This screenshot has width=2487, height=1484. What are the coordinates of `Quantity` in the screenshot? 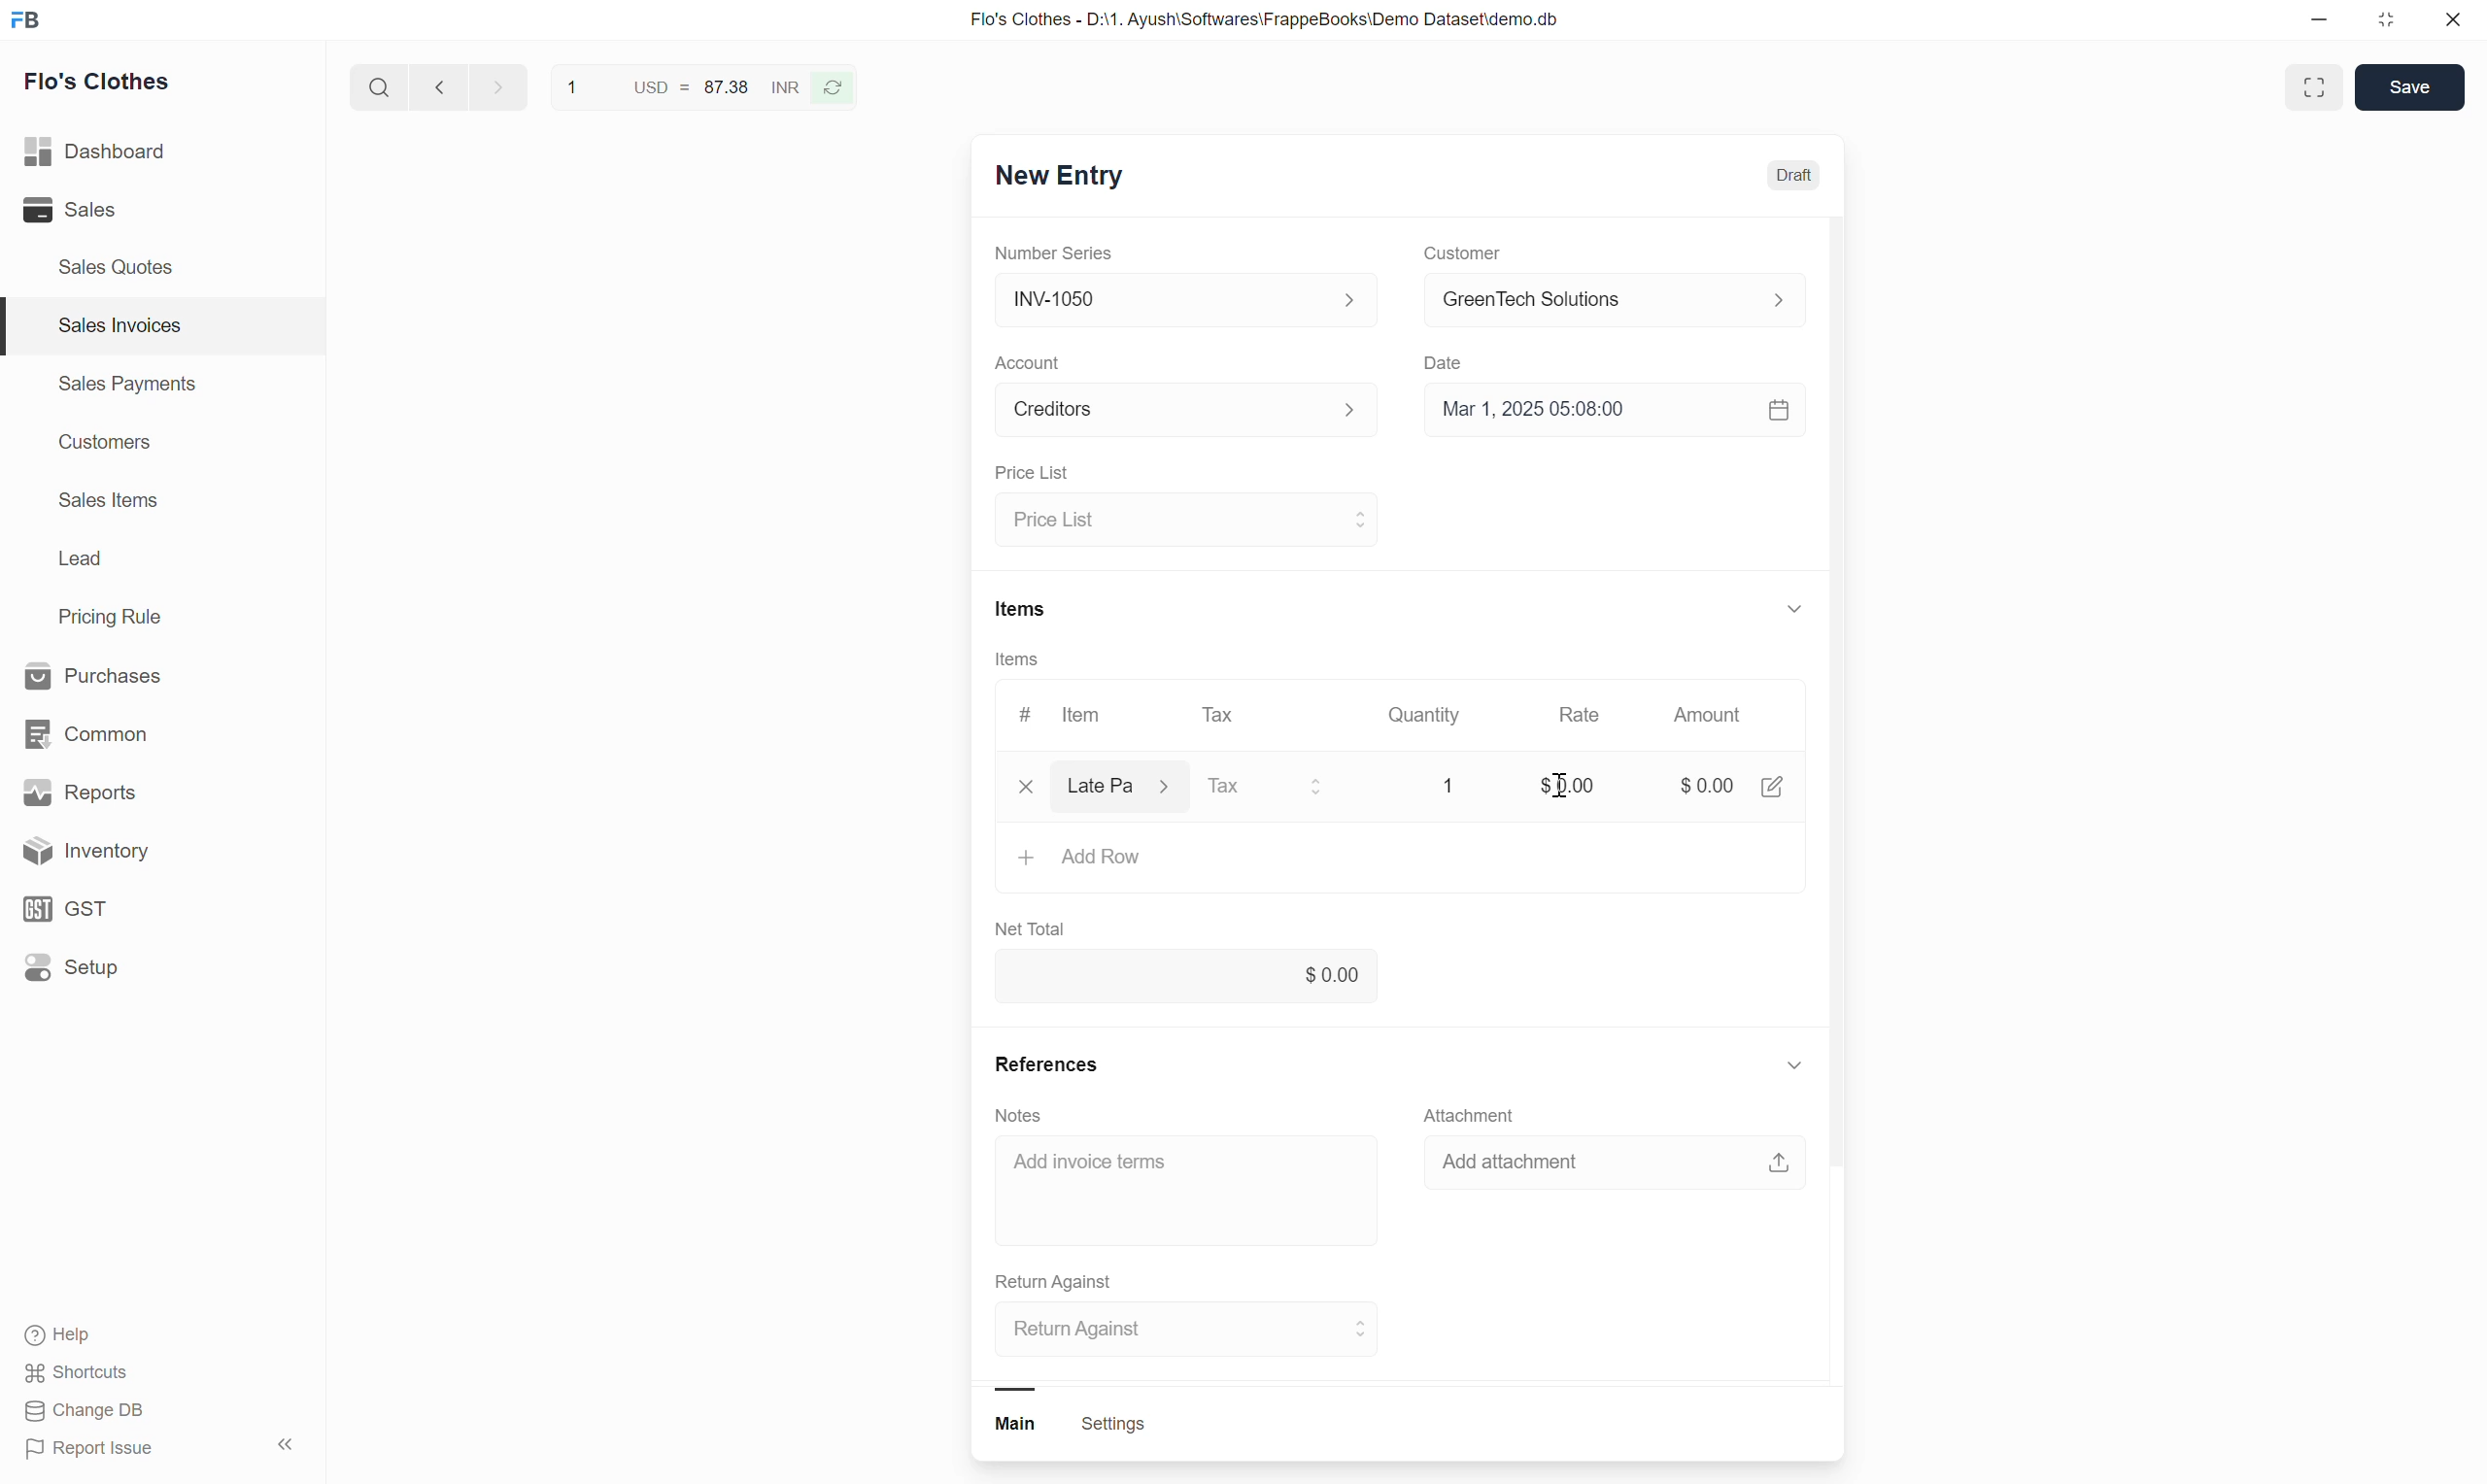 It's located at (1451, 785).